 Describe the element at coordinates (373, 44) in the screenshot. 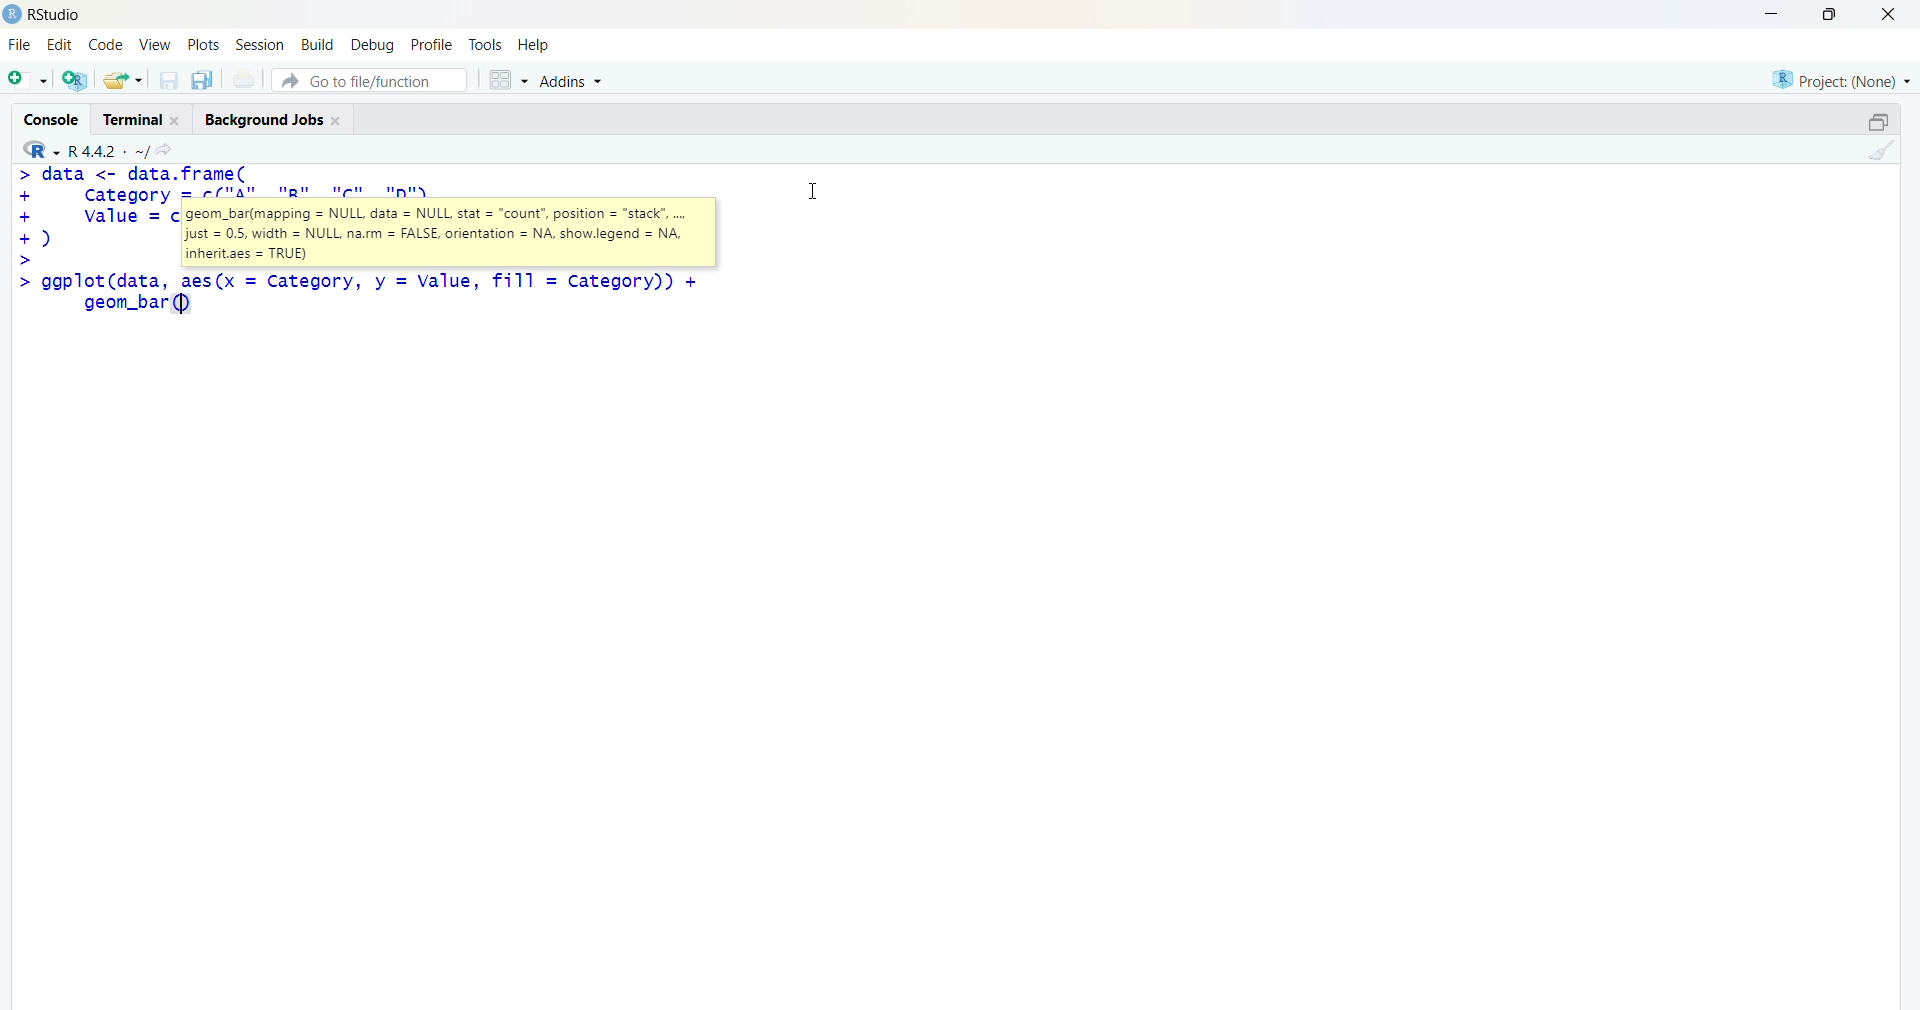

I see `debug` at that location.